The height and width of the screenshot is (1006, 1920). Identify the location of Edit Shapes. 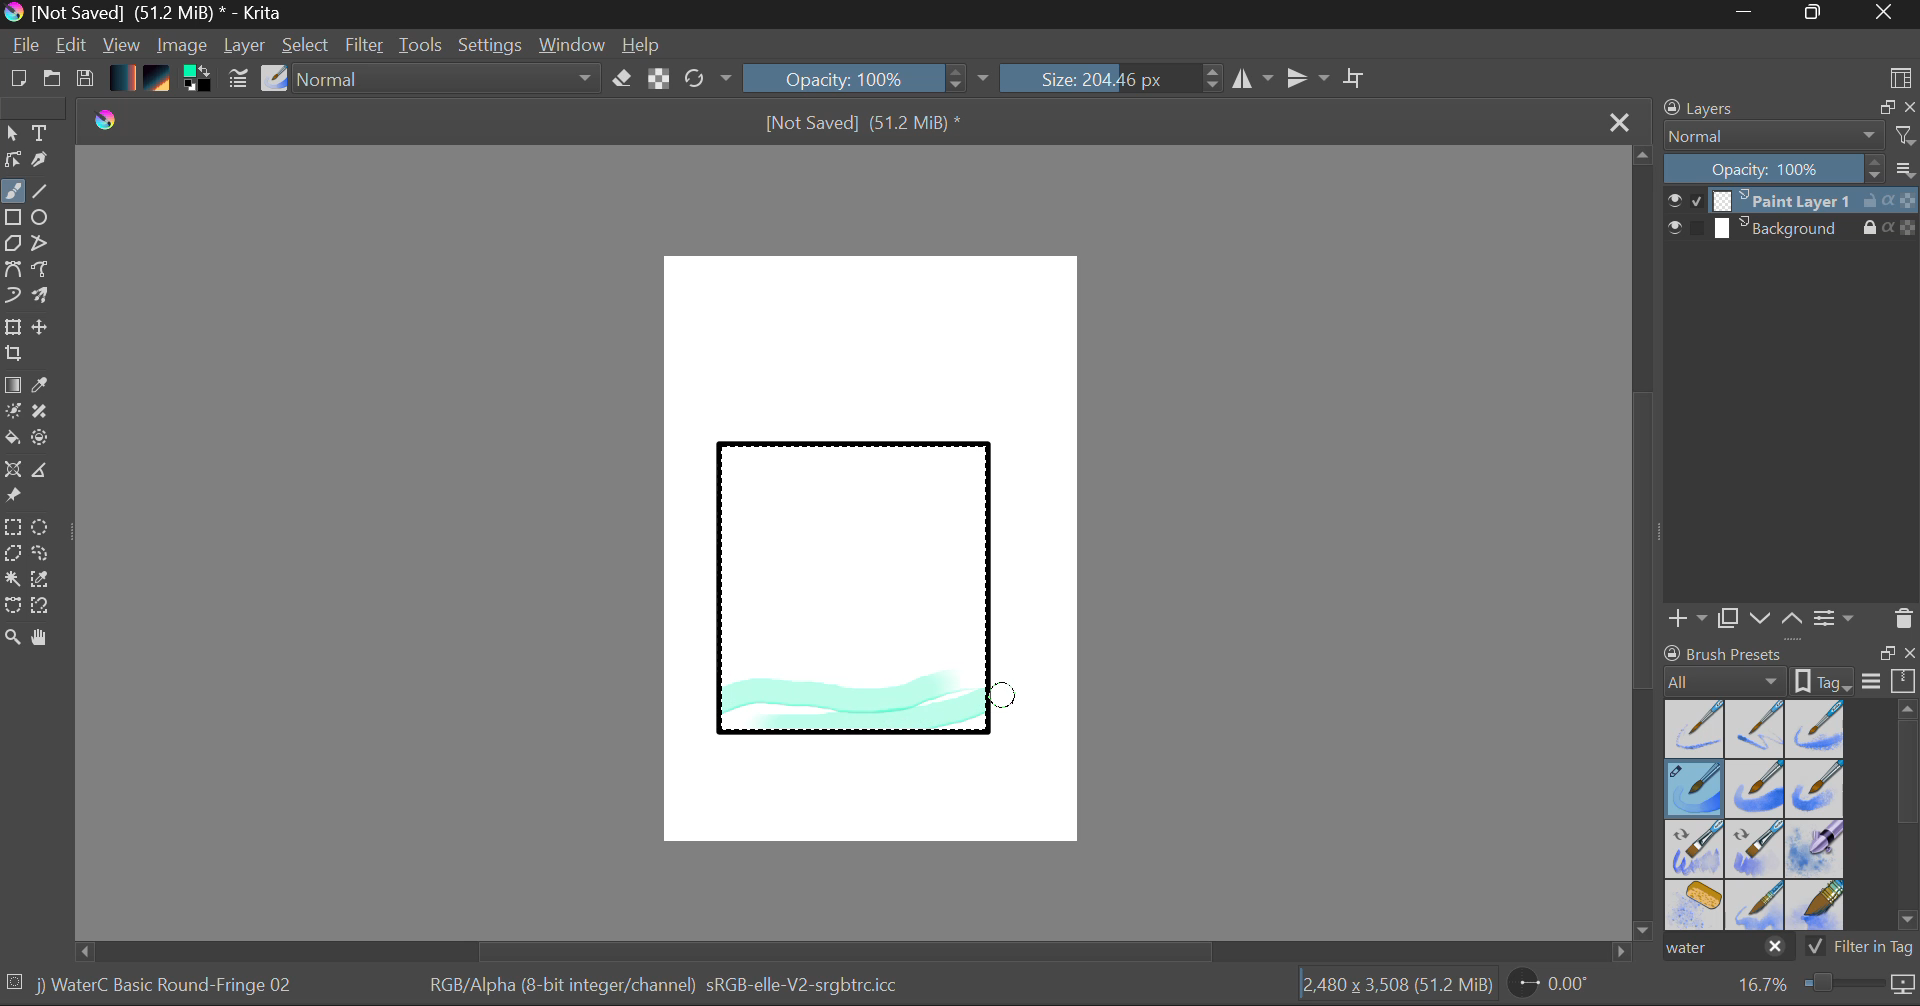
(12, 162).